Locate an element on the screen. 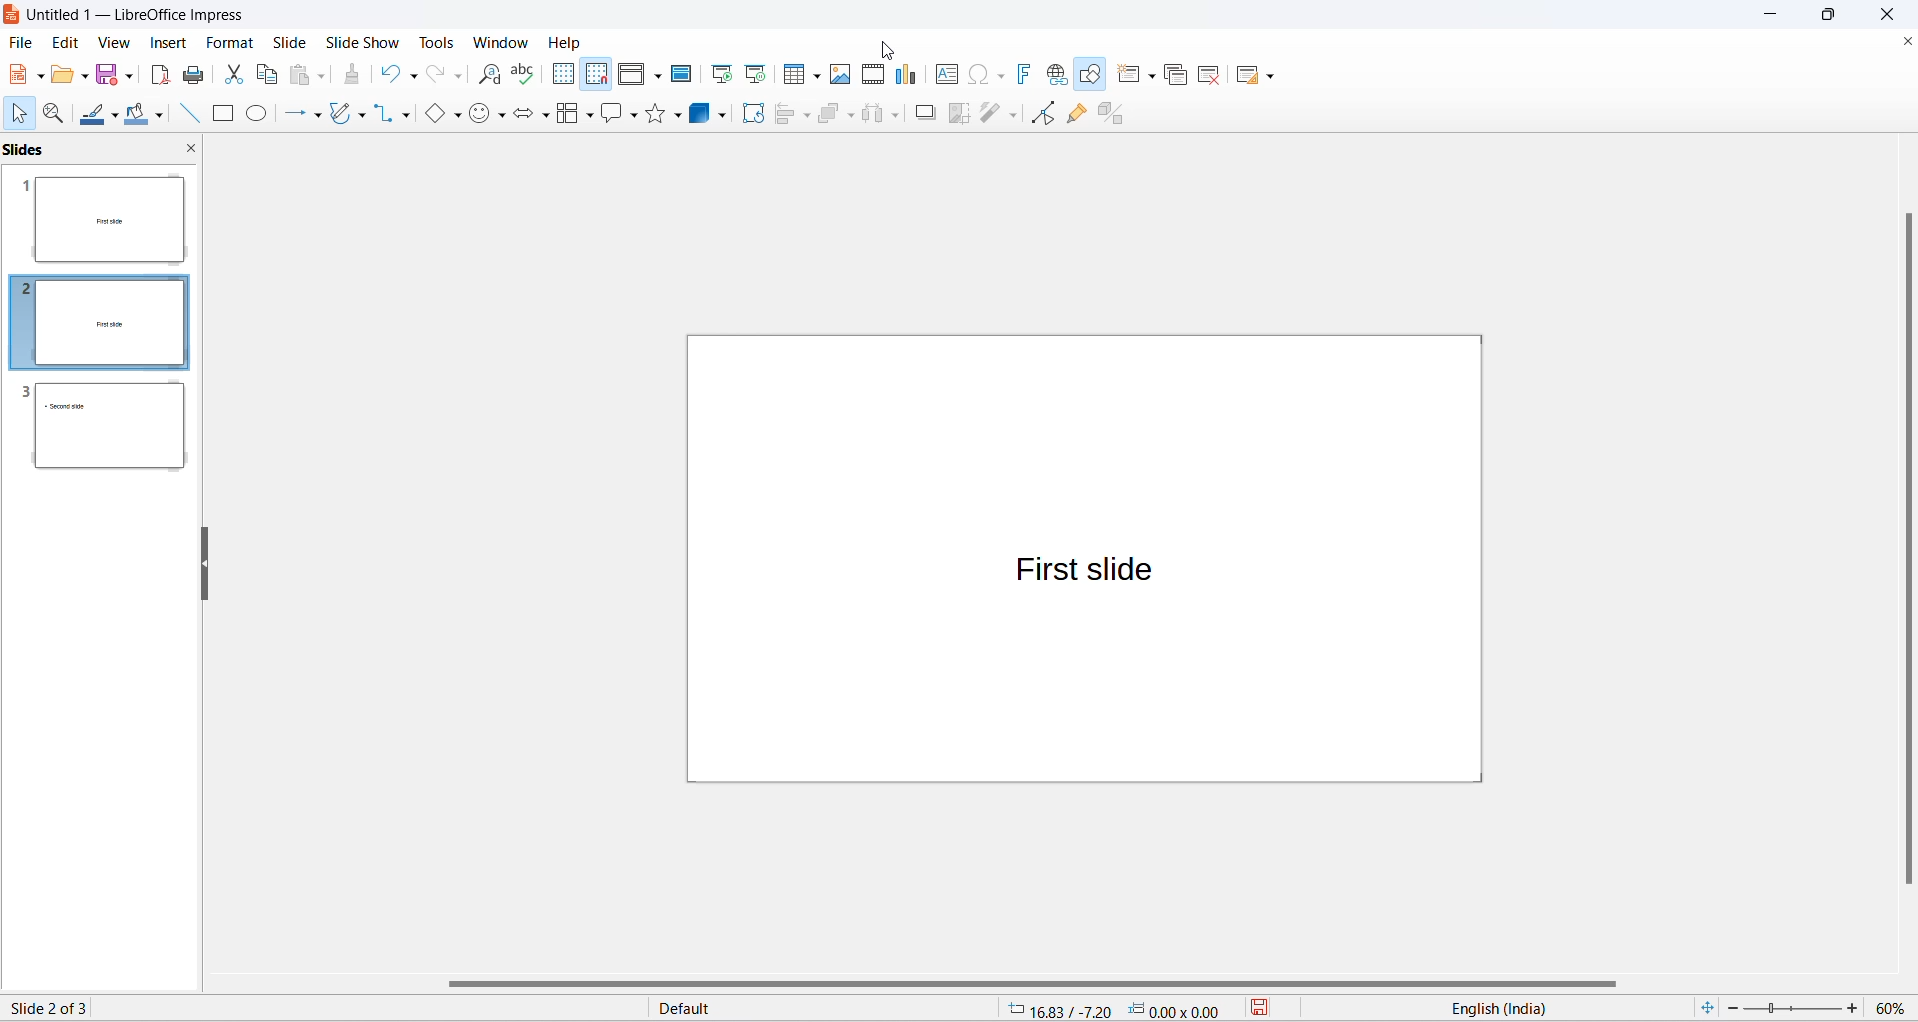 Image resolution: width=1918 pixels, height=1022 pixels. curve and polygons options is located at coordinates (361, 115).